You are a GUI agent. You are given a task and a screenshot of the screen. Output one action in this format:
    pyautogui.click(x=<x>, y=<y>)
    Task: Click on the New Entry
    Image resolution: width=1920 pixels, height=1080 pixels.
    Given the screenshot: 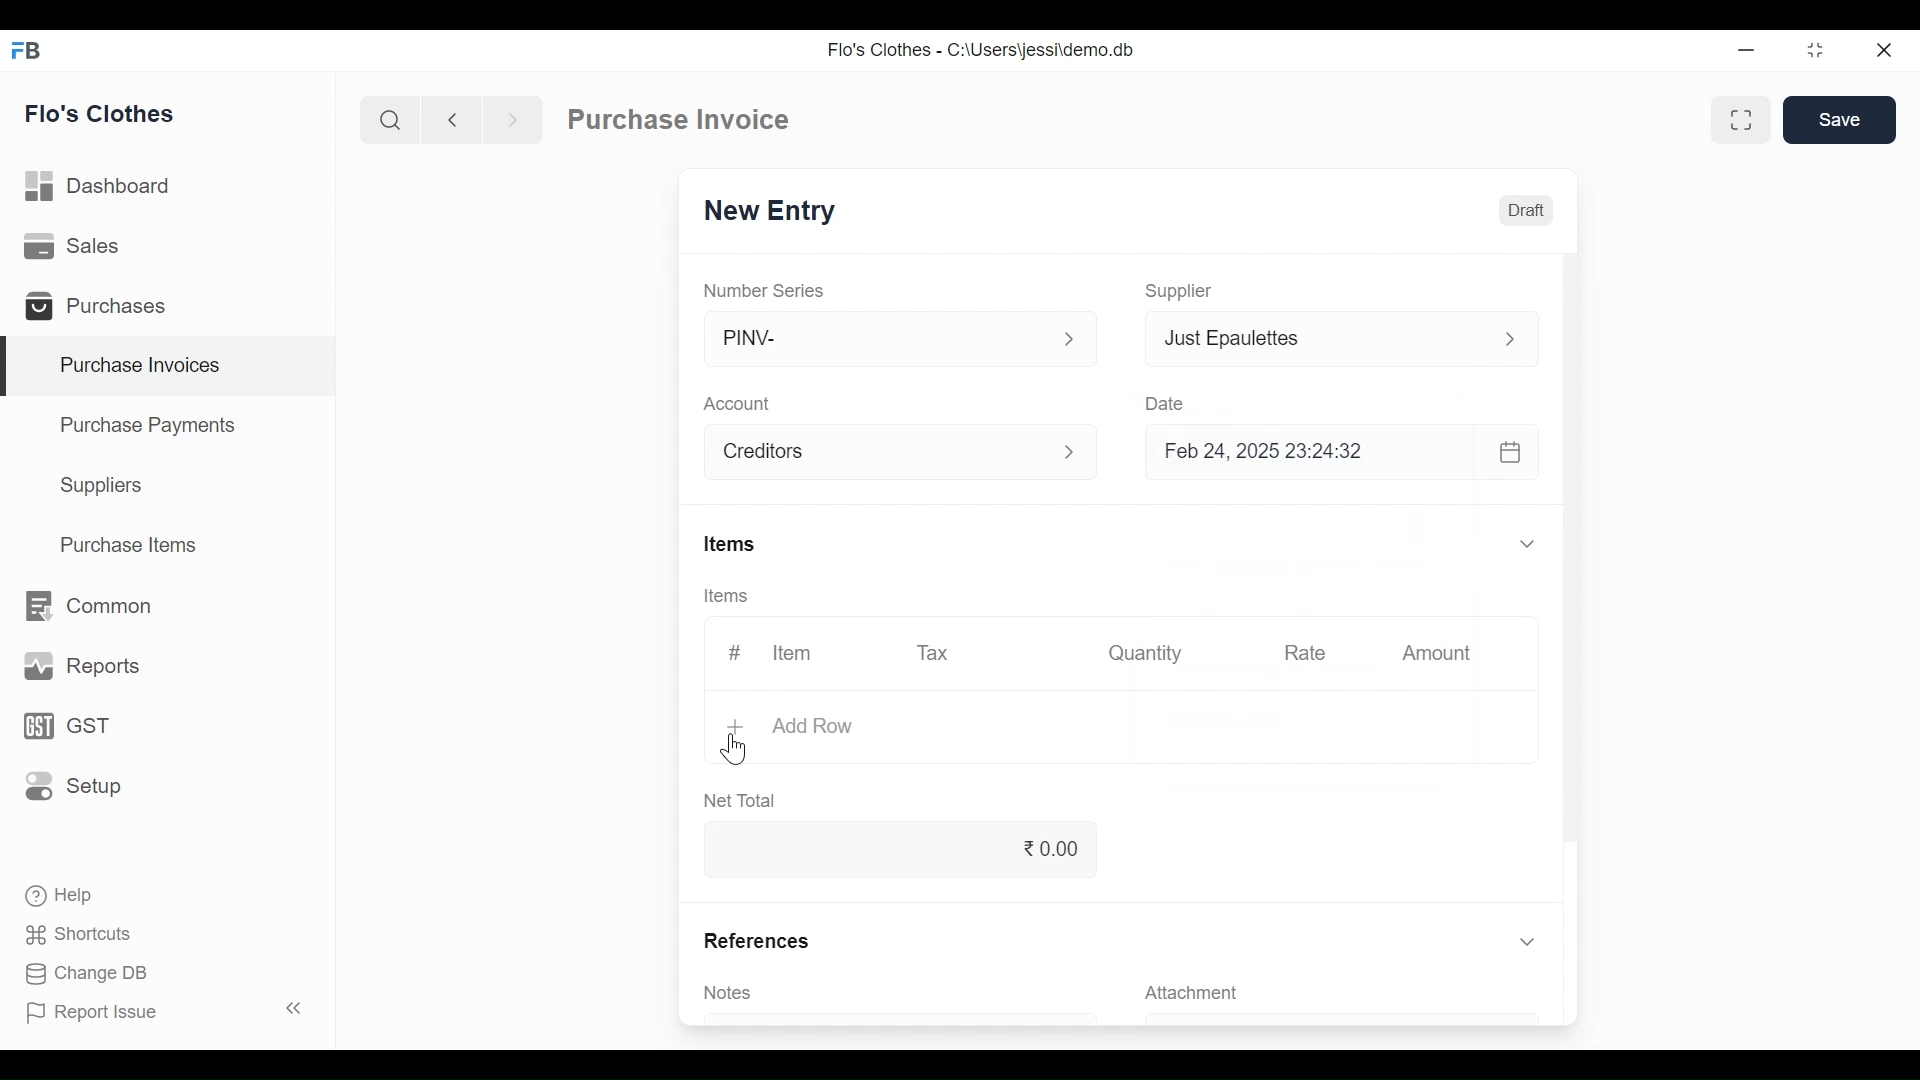 What is the action you would take?
    pyautogui.click(x=772, y=211)
    